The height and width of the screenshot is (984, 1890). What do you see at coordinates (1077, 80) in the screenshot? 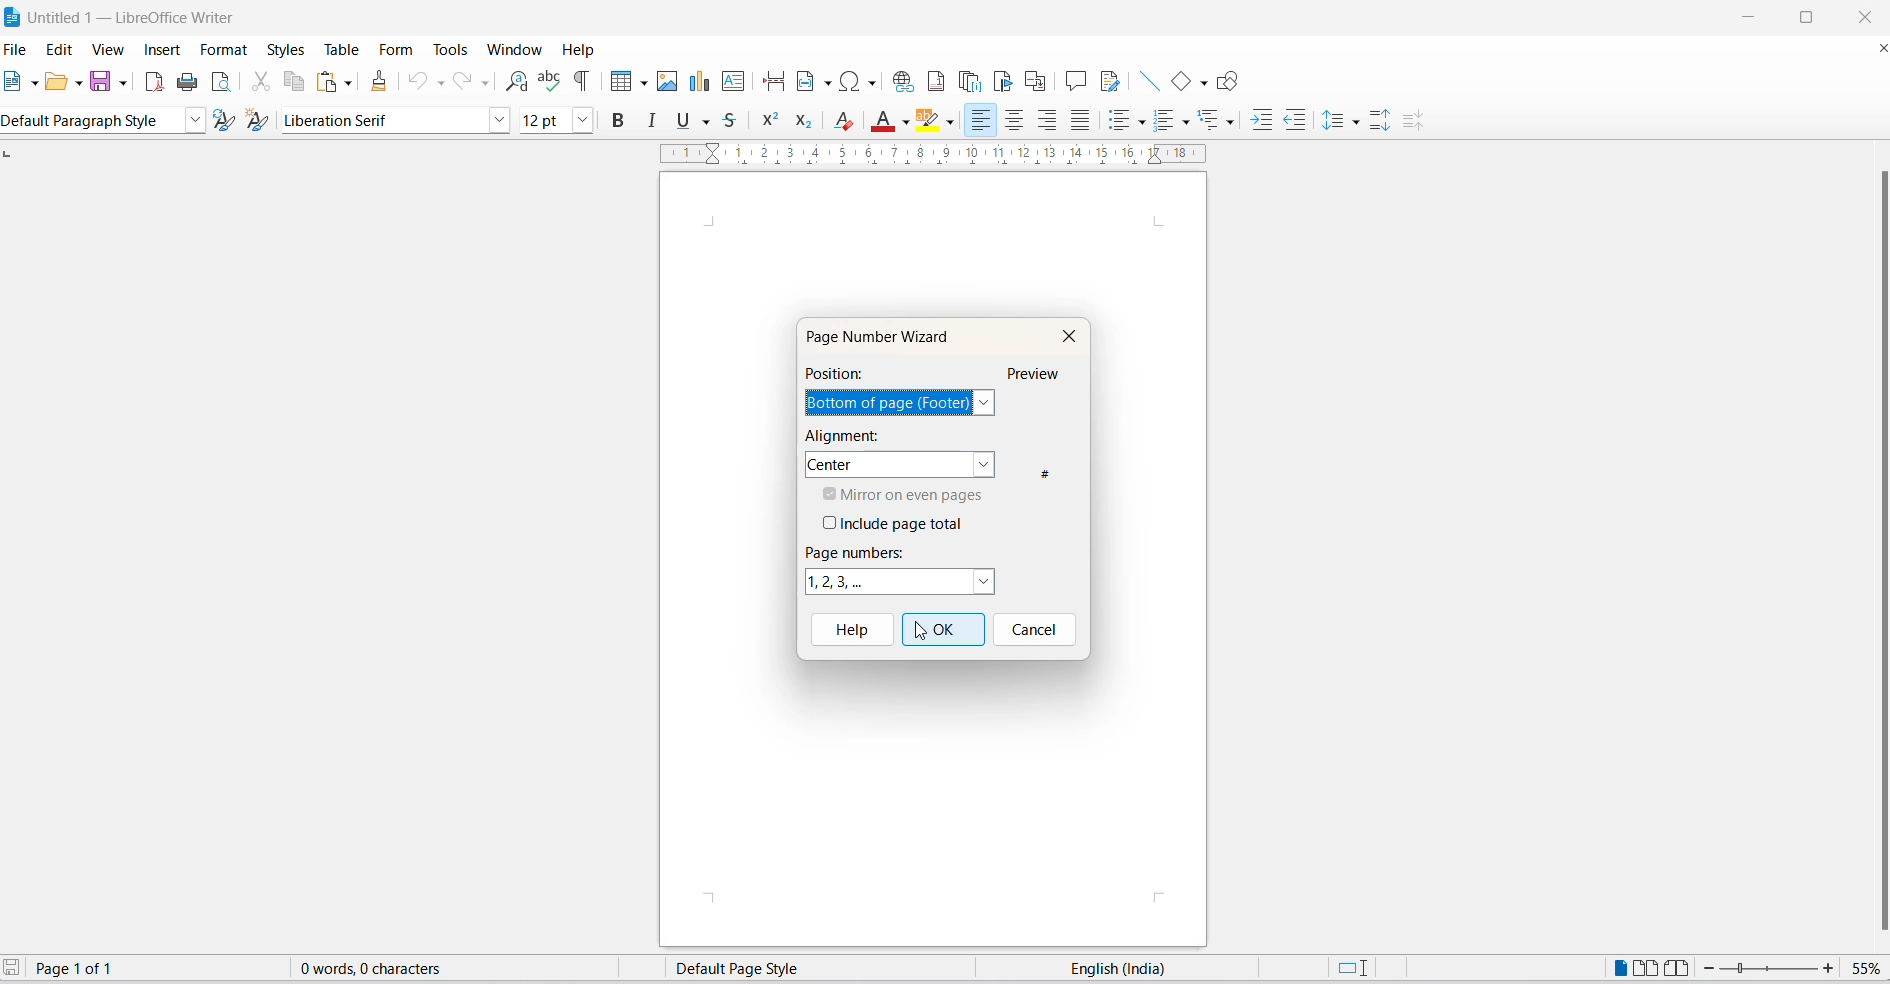
I see `insert comments` at bounding box center [1077, 80].